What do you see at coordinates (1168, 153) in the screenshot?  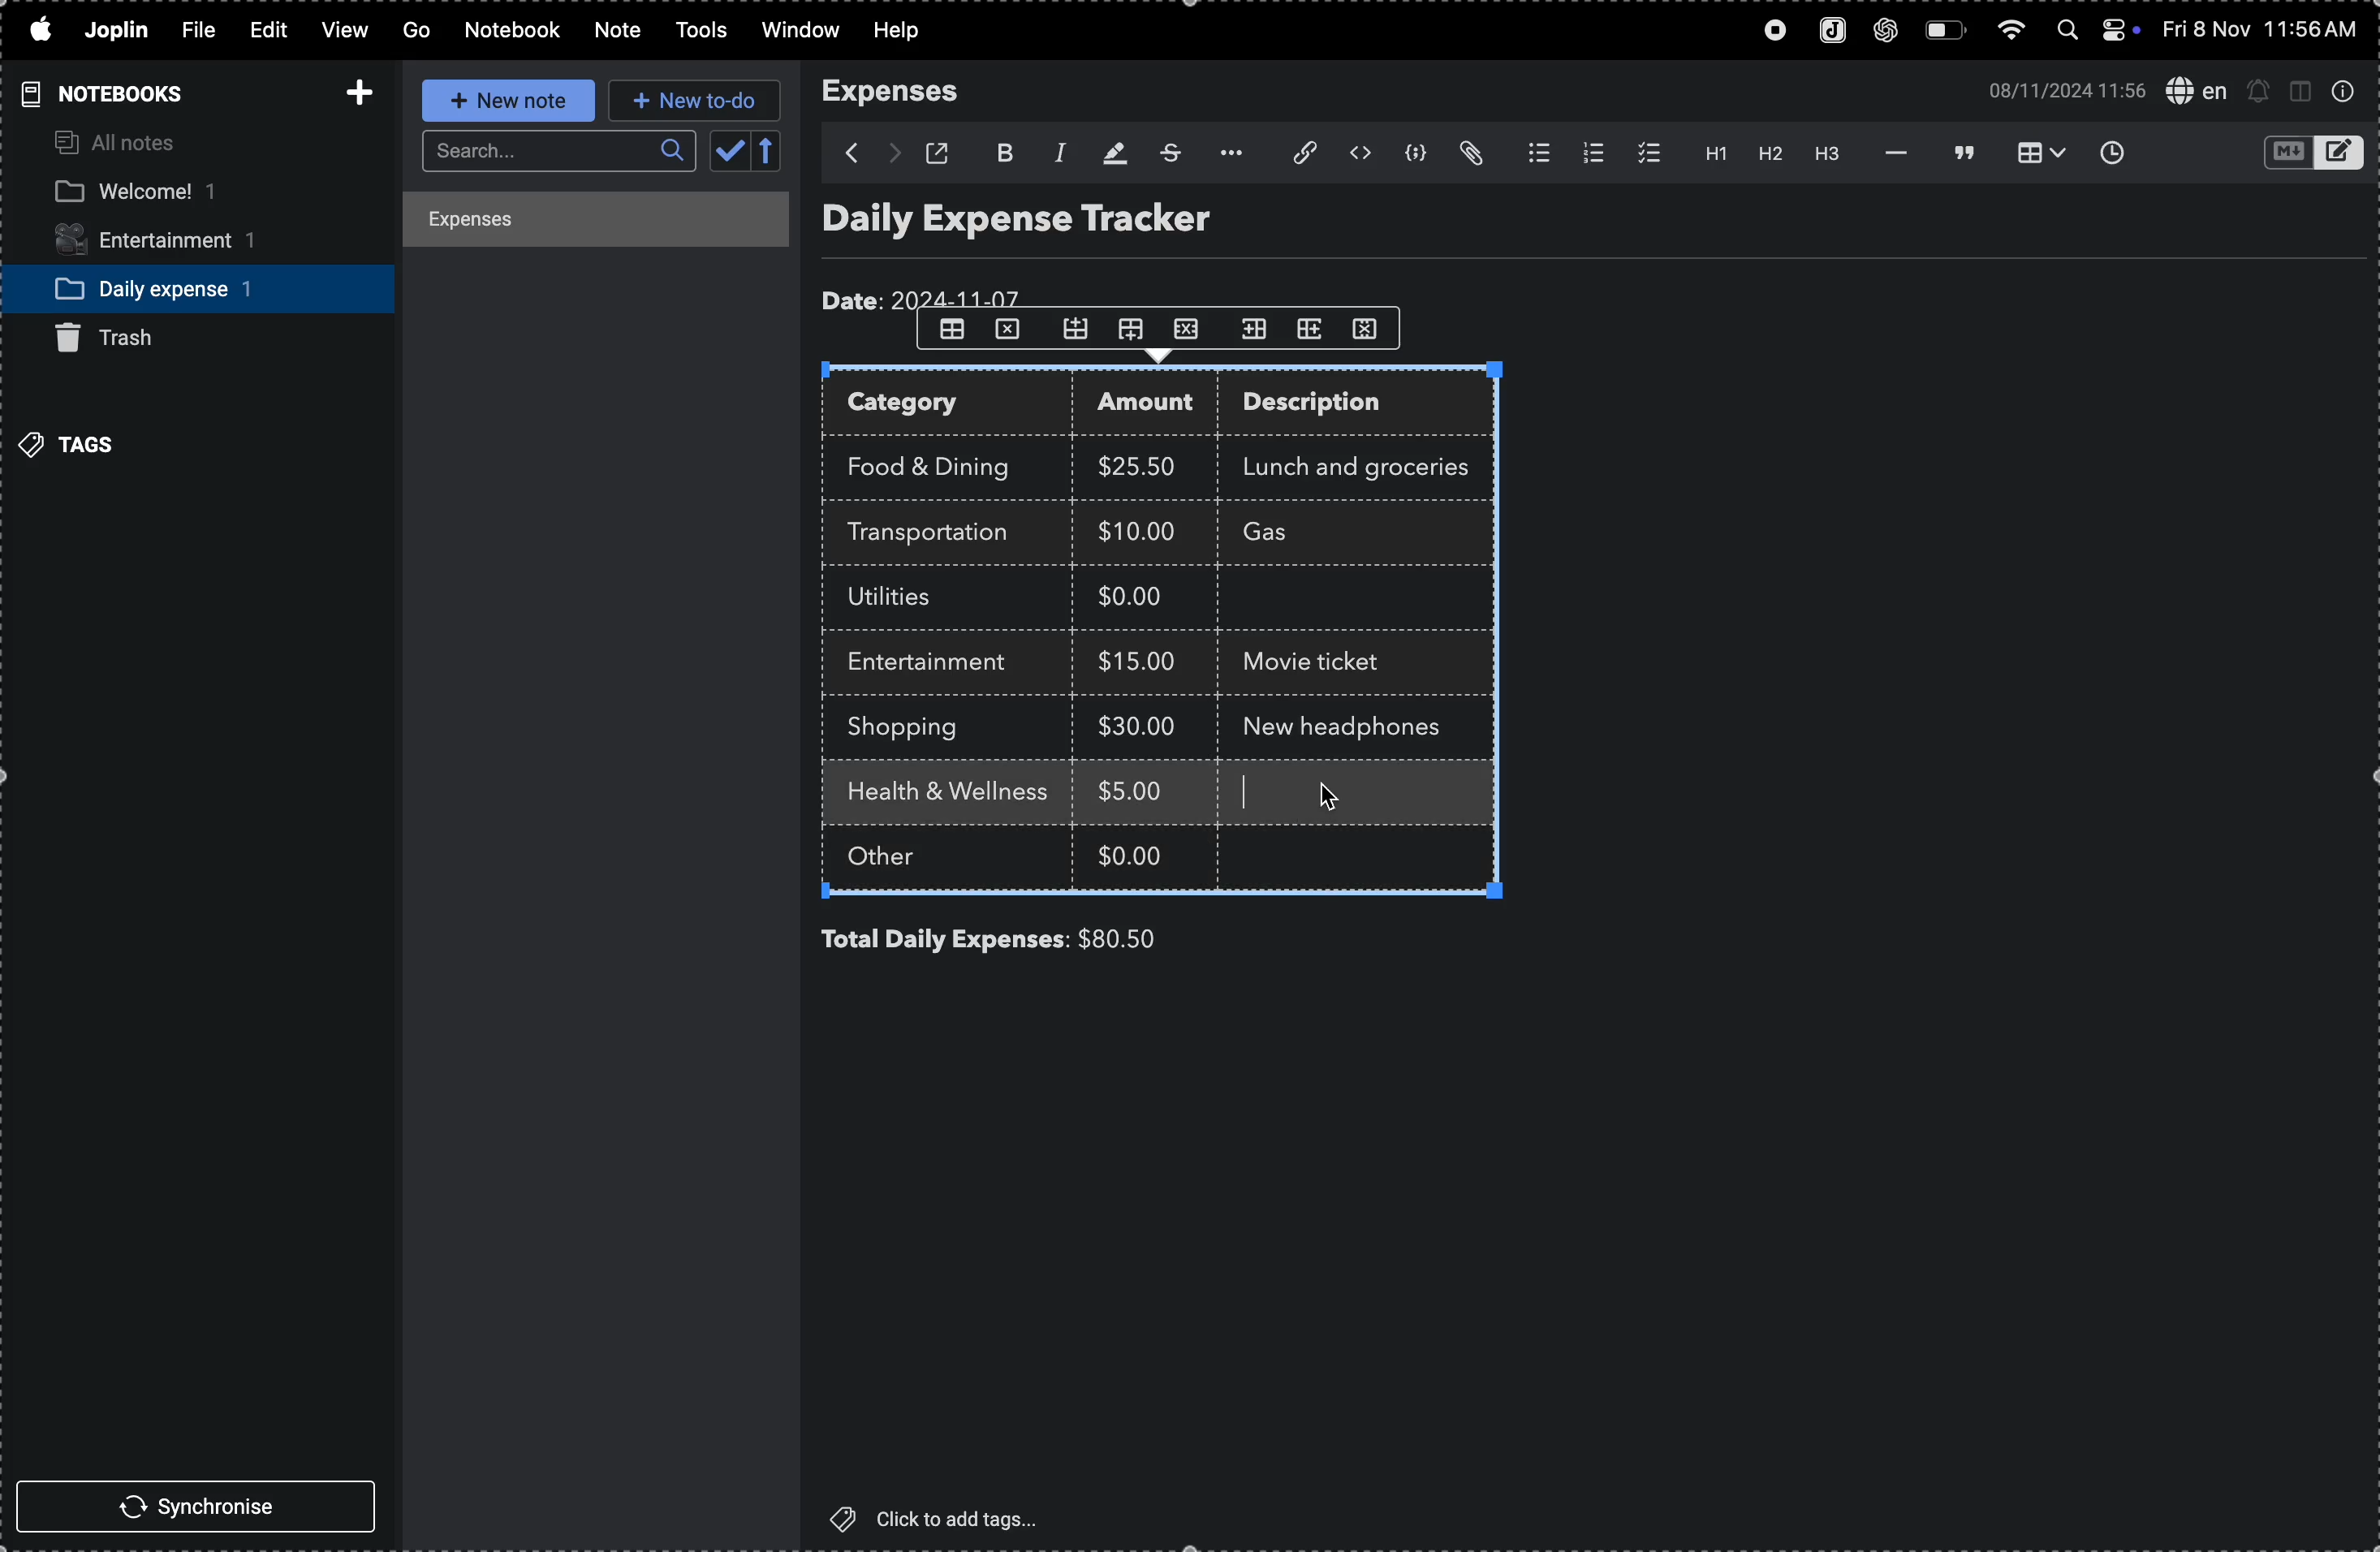 I see `strike through` at bounding box center [1168, 153].